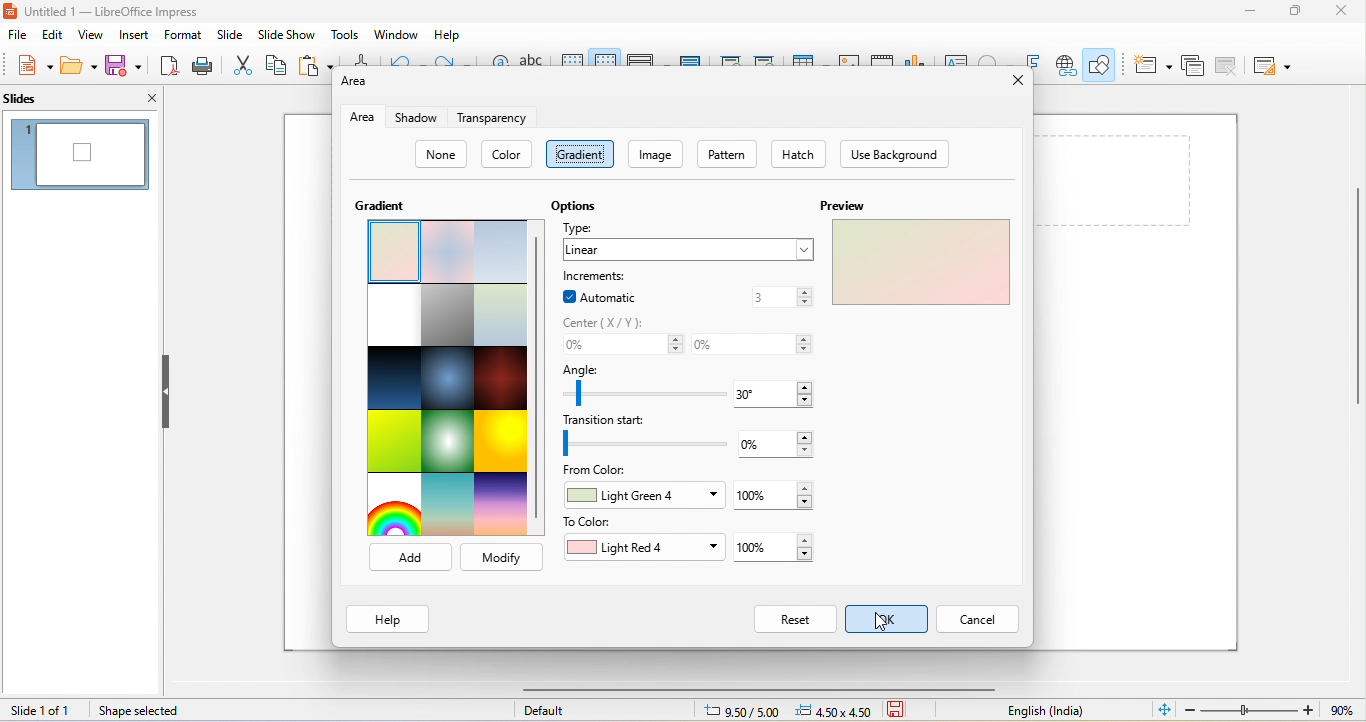 This screenshot has width=1366, height=722. I want to click on preview gradient , so click(922, 264).